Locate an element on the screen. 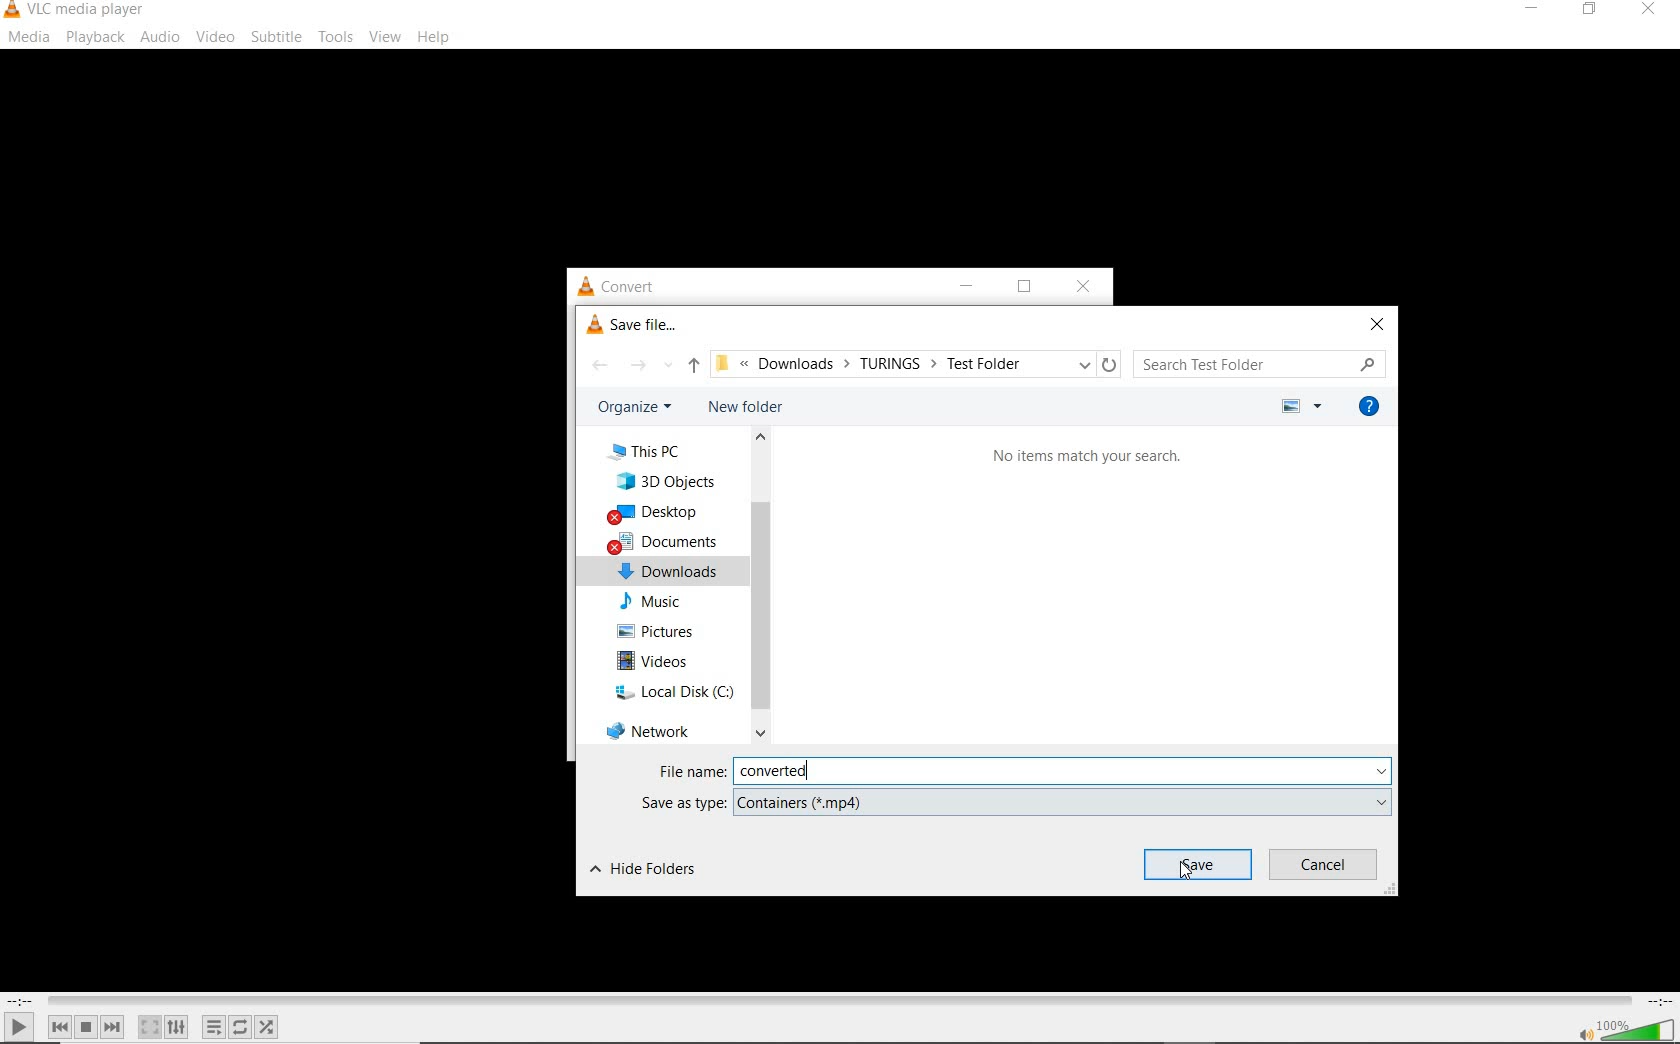  local disk (C:) is located at coordinates (669, 691).